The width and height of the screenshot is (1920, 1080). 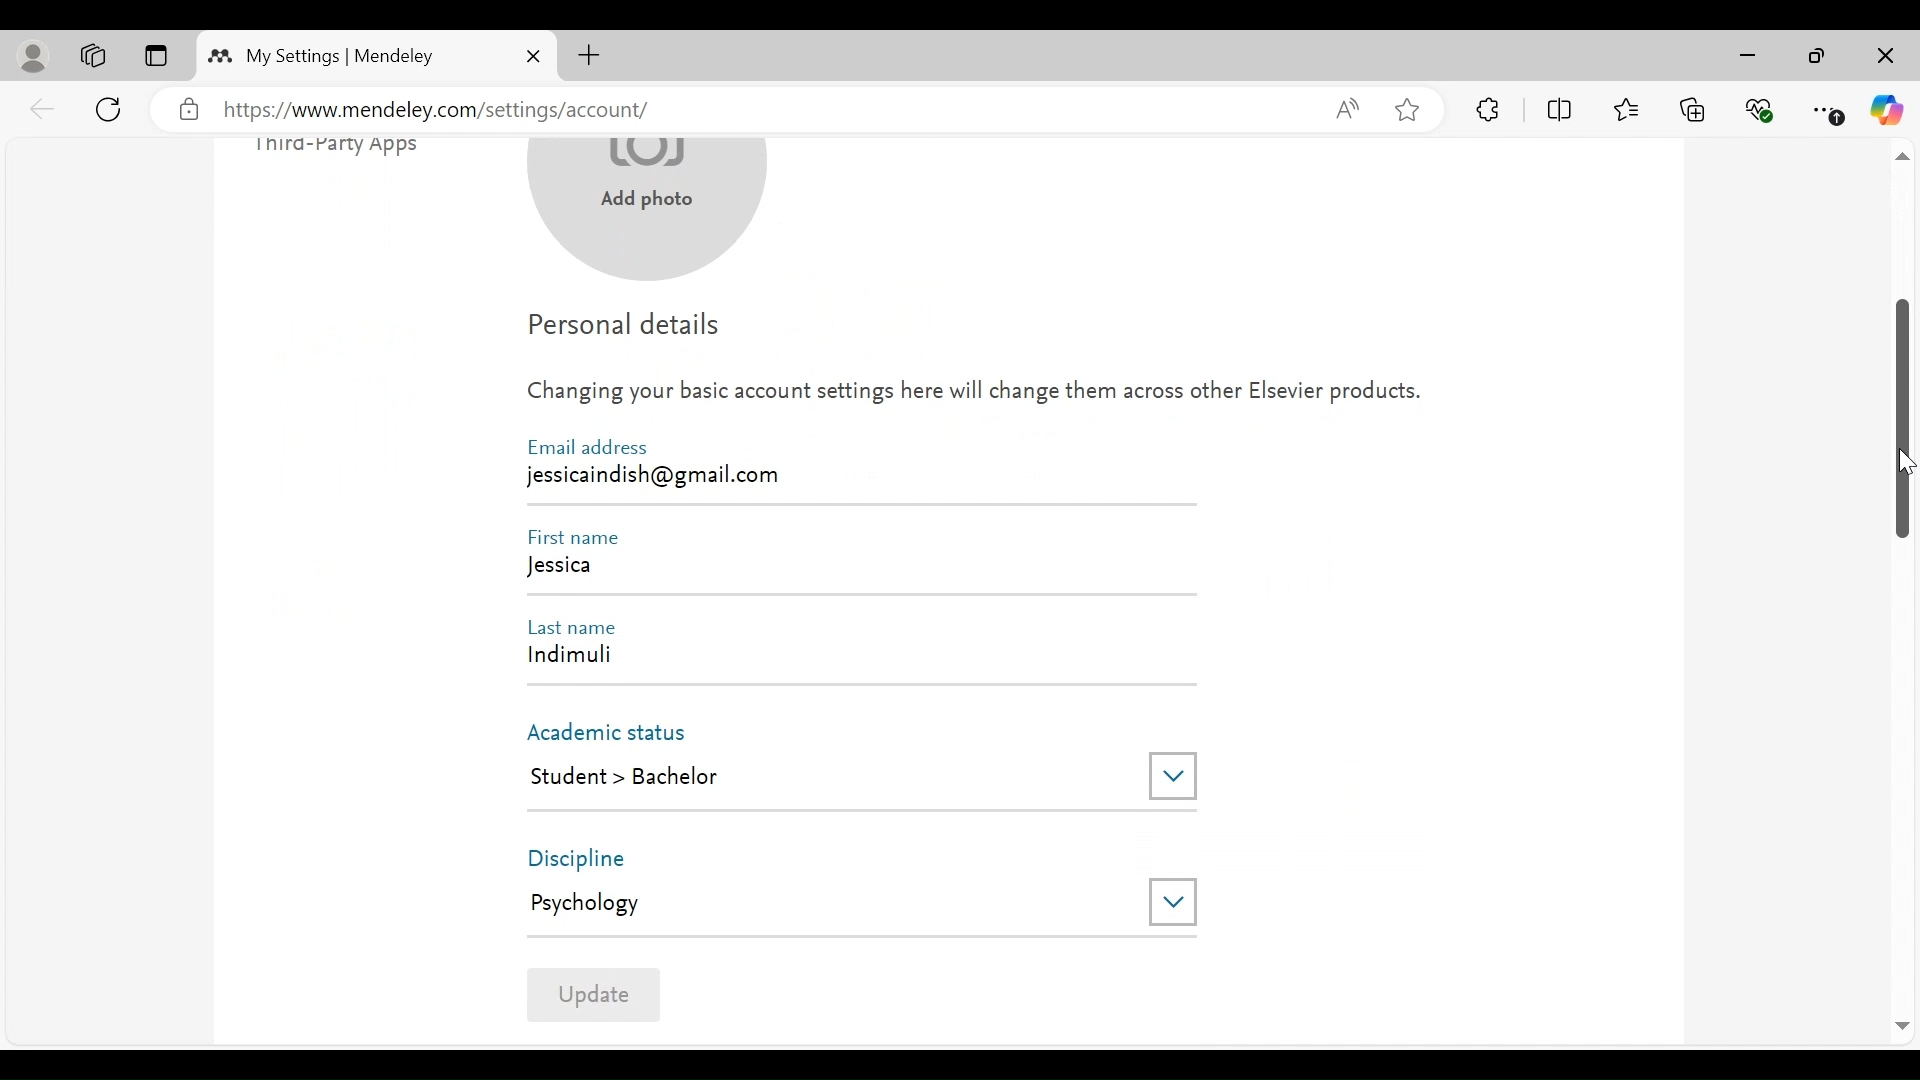 I want to click on Read aloud this page, so click(x=1347, y=108).